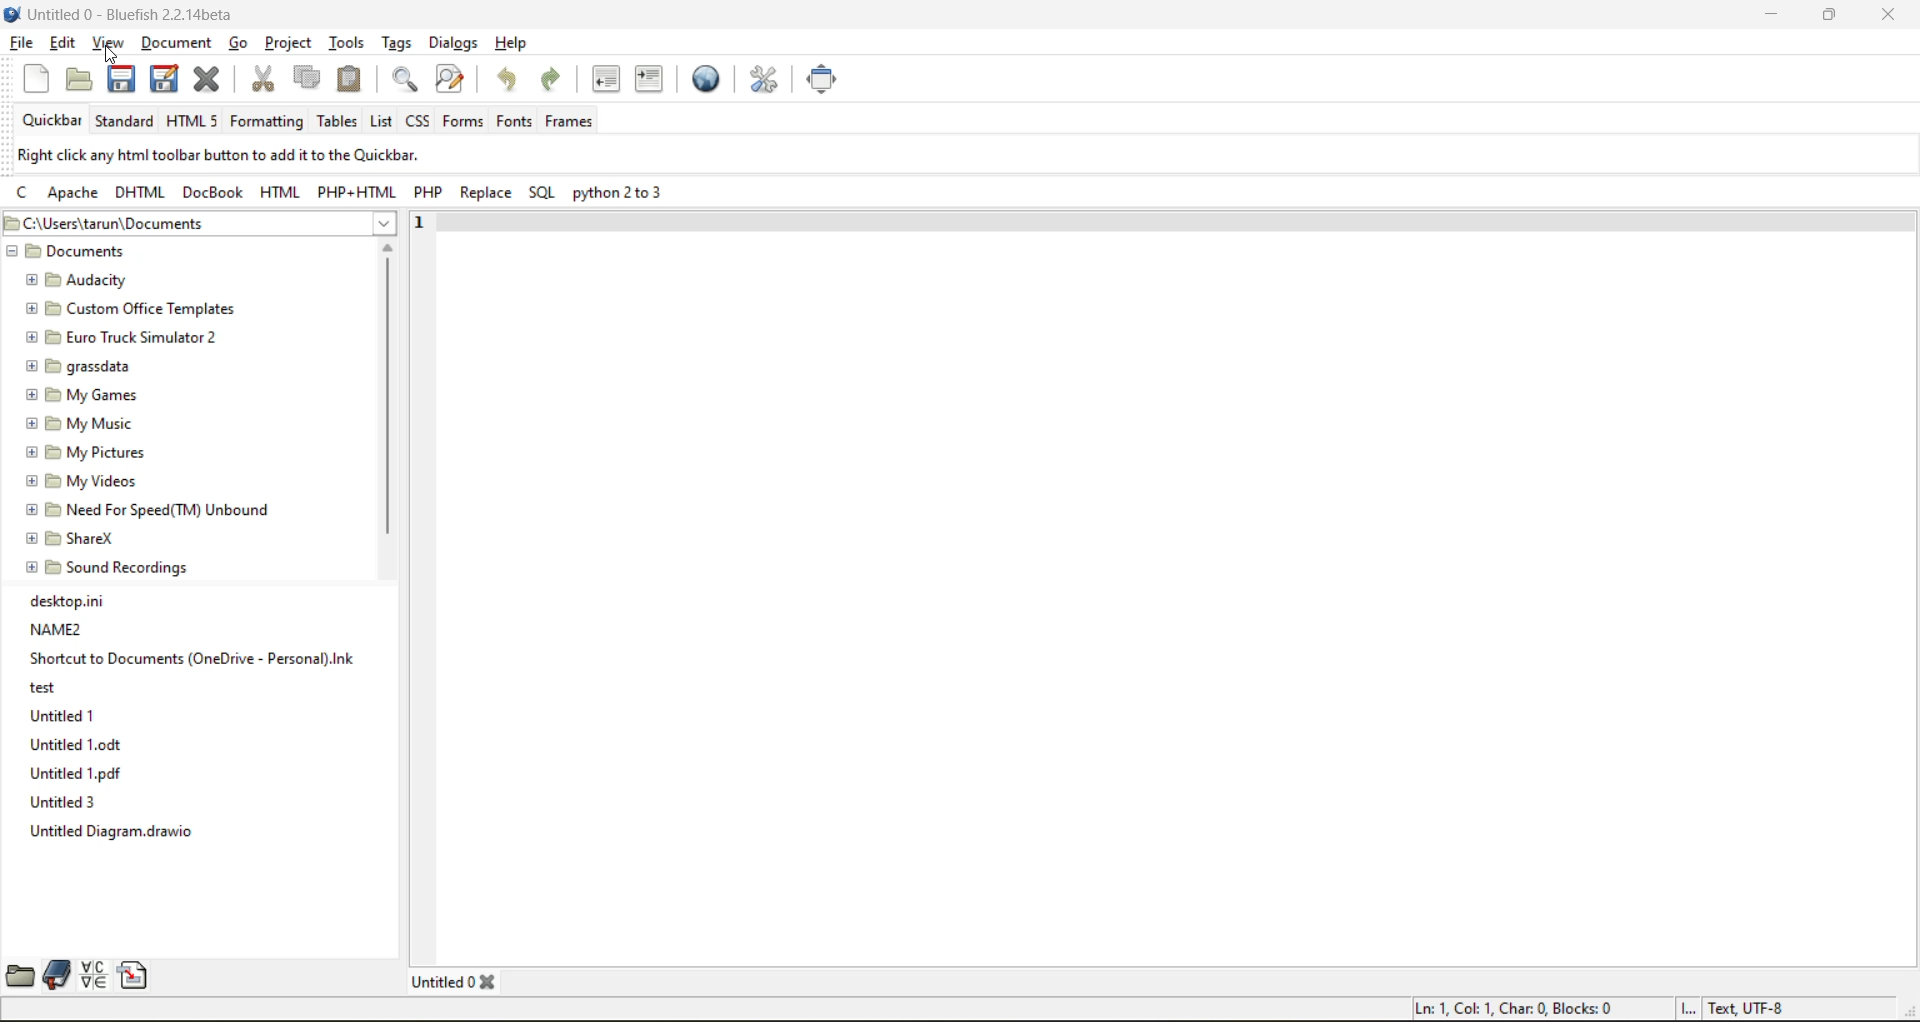 This screenshot has width=1920, height=1022. What do you see at coordinates (288, 45) in the screenshot?
I see `project` at bounding box center [288, 45].